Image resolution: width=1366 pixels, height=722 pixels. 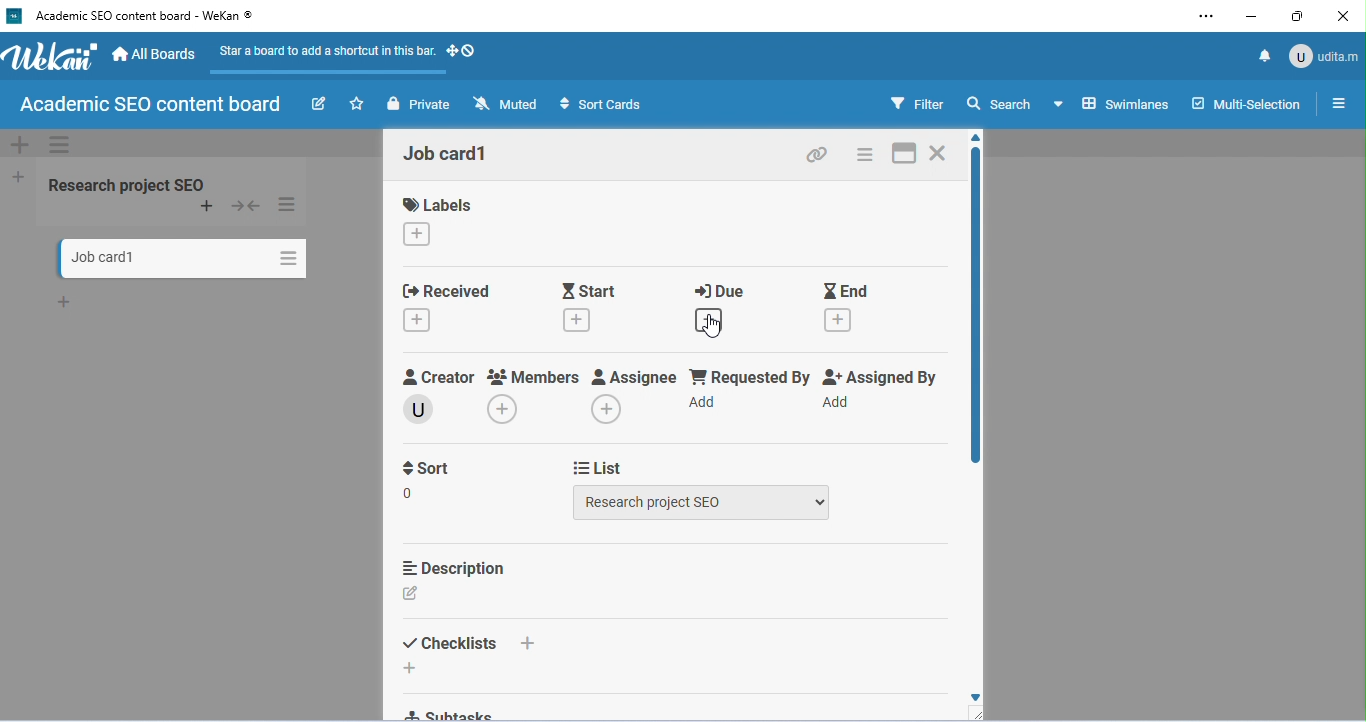 What do you see at coordinates (599, 104) in the screenshot?
I see `sort cards` at bounding box center [599, 104].